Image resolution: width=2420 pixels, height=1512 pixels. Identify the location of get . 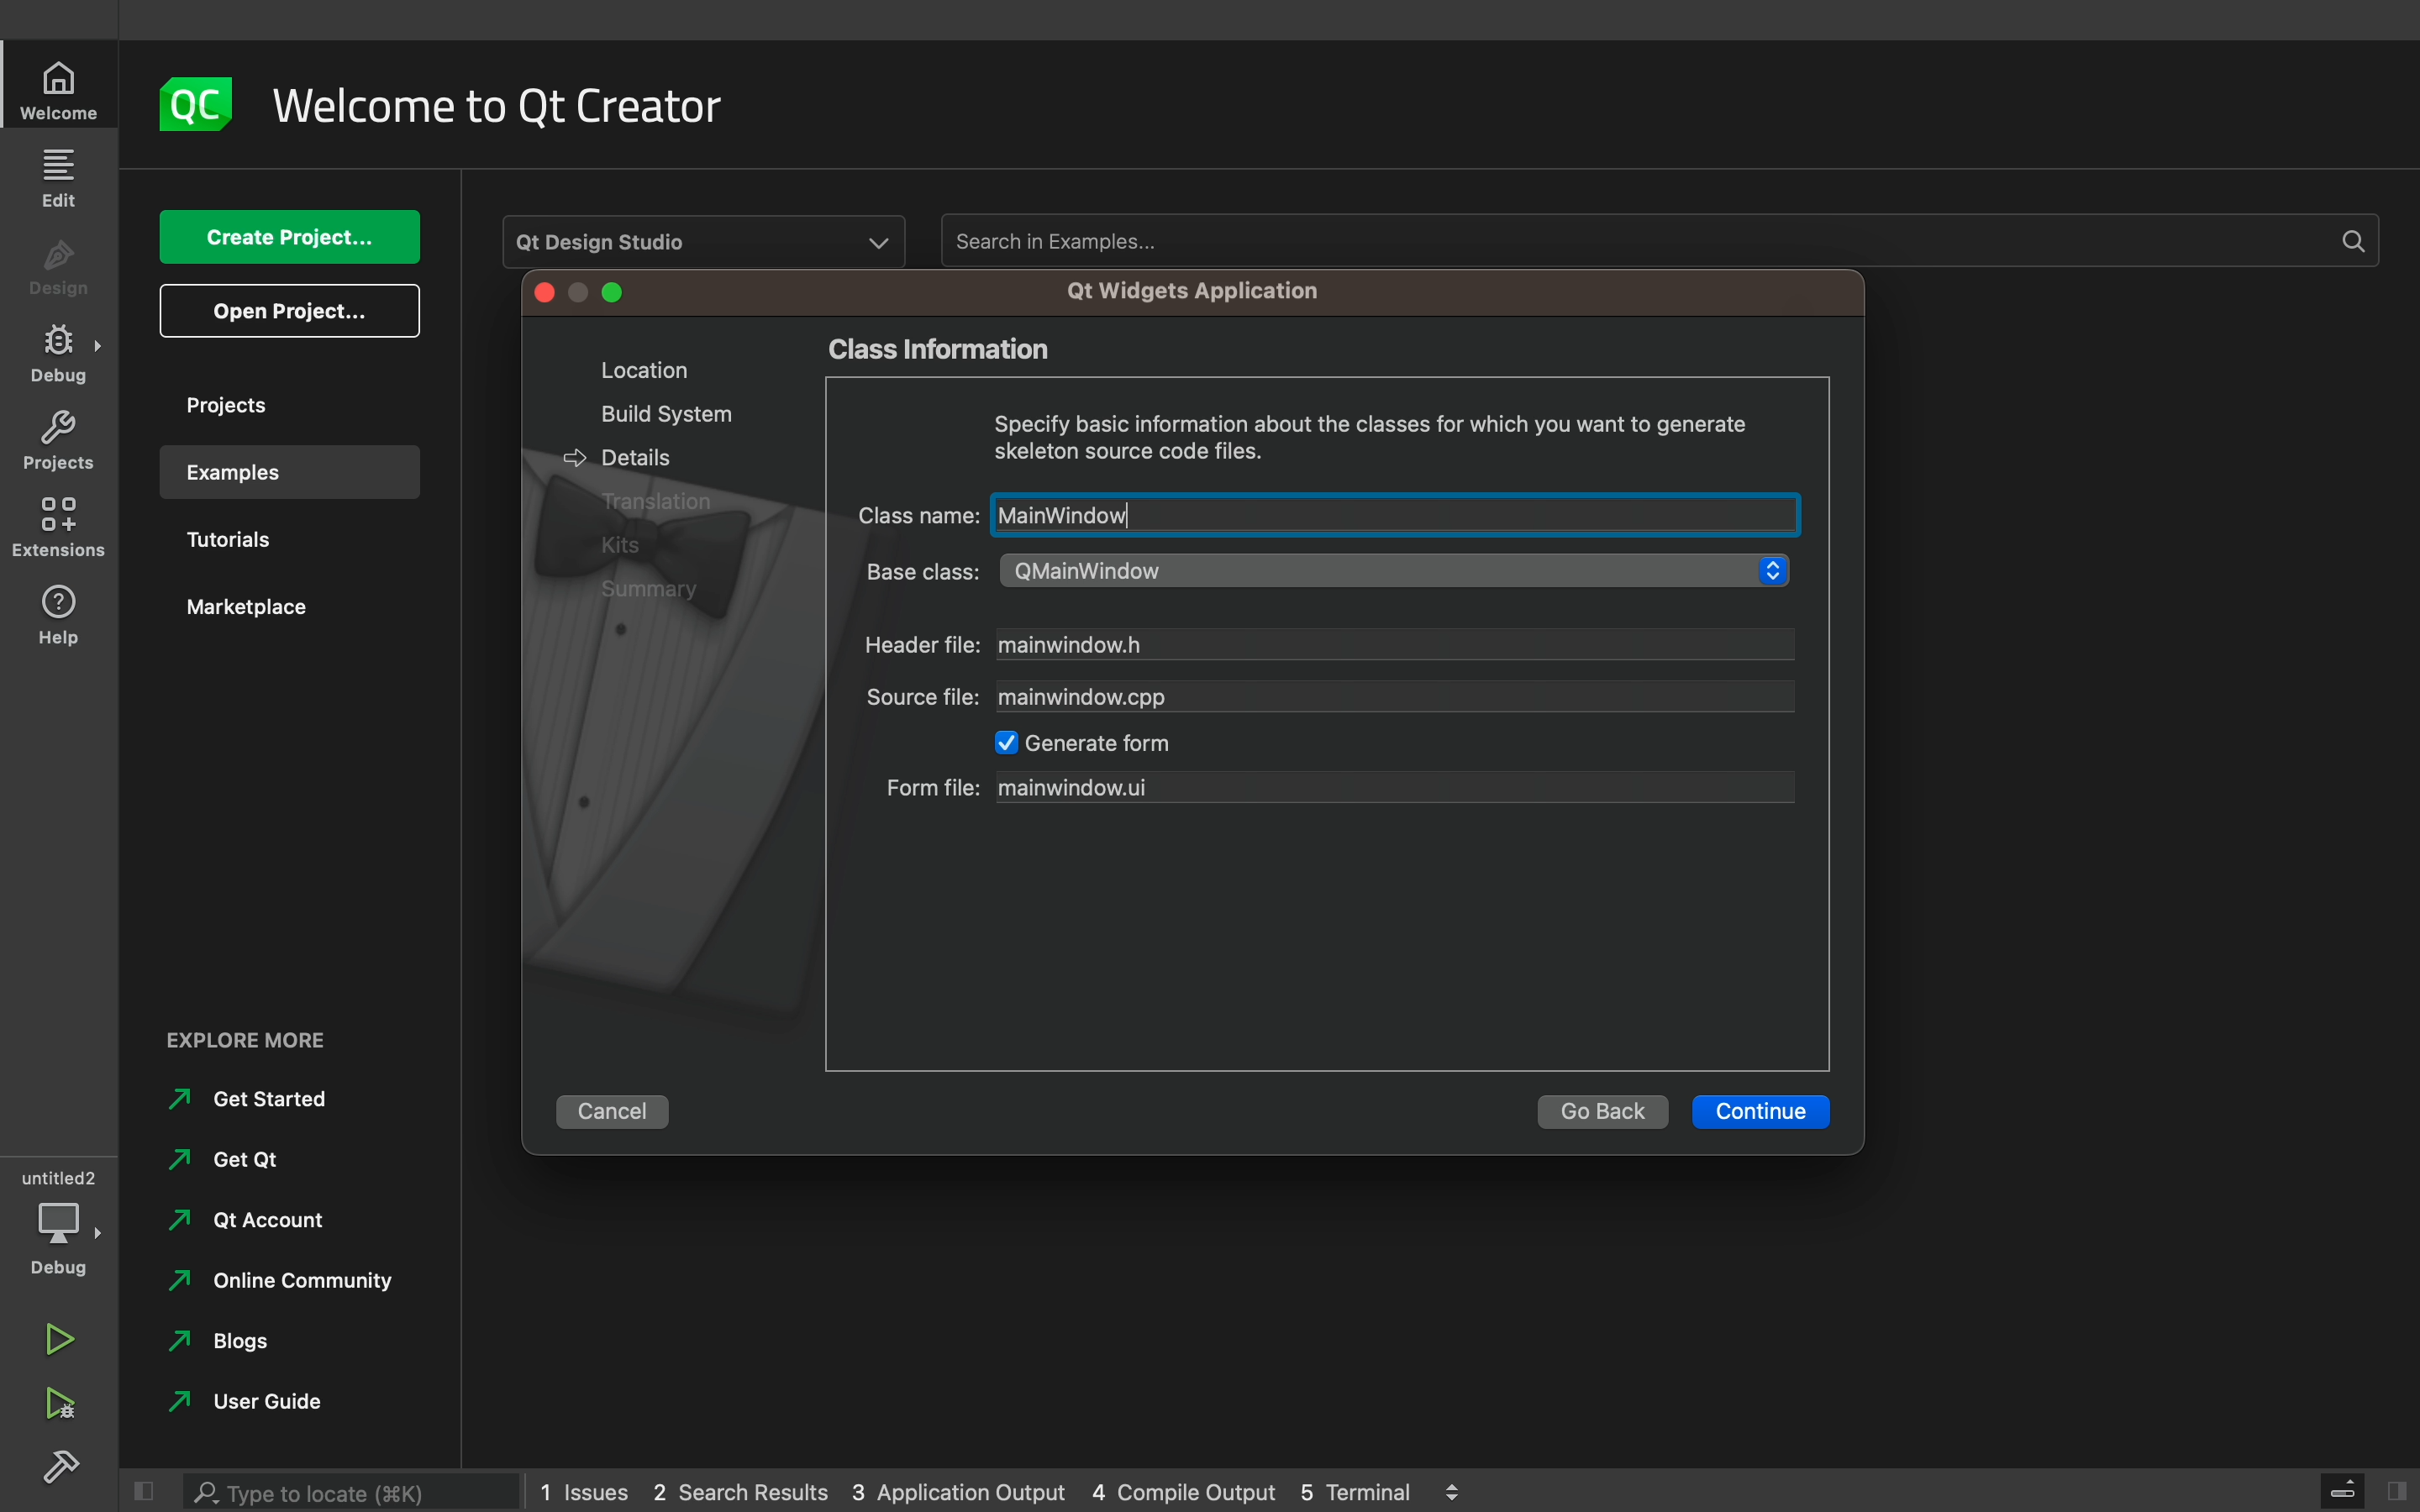
(223, 1160).